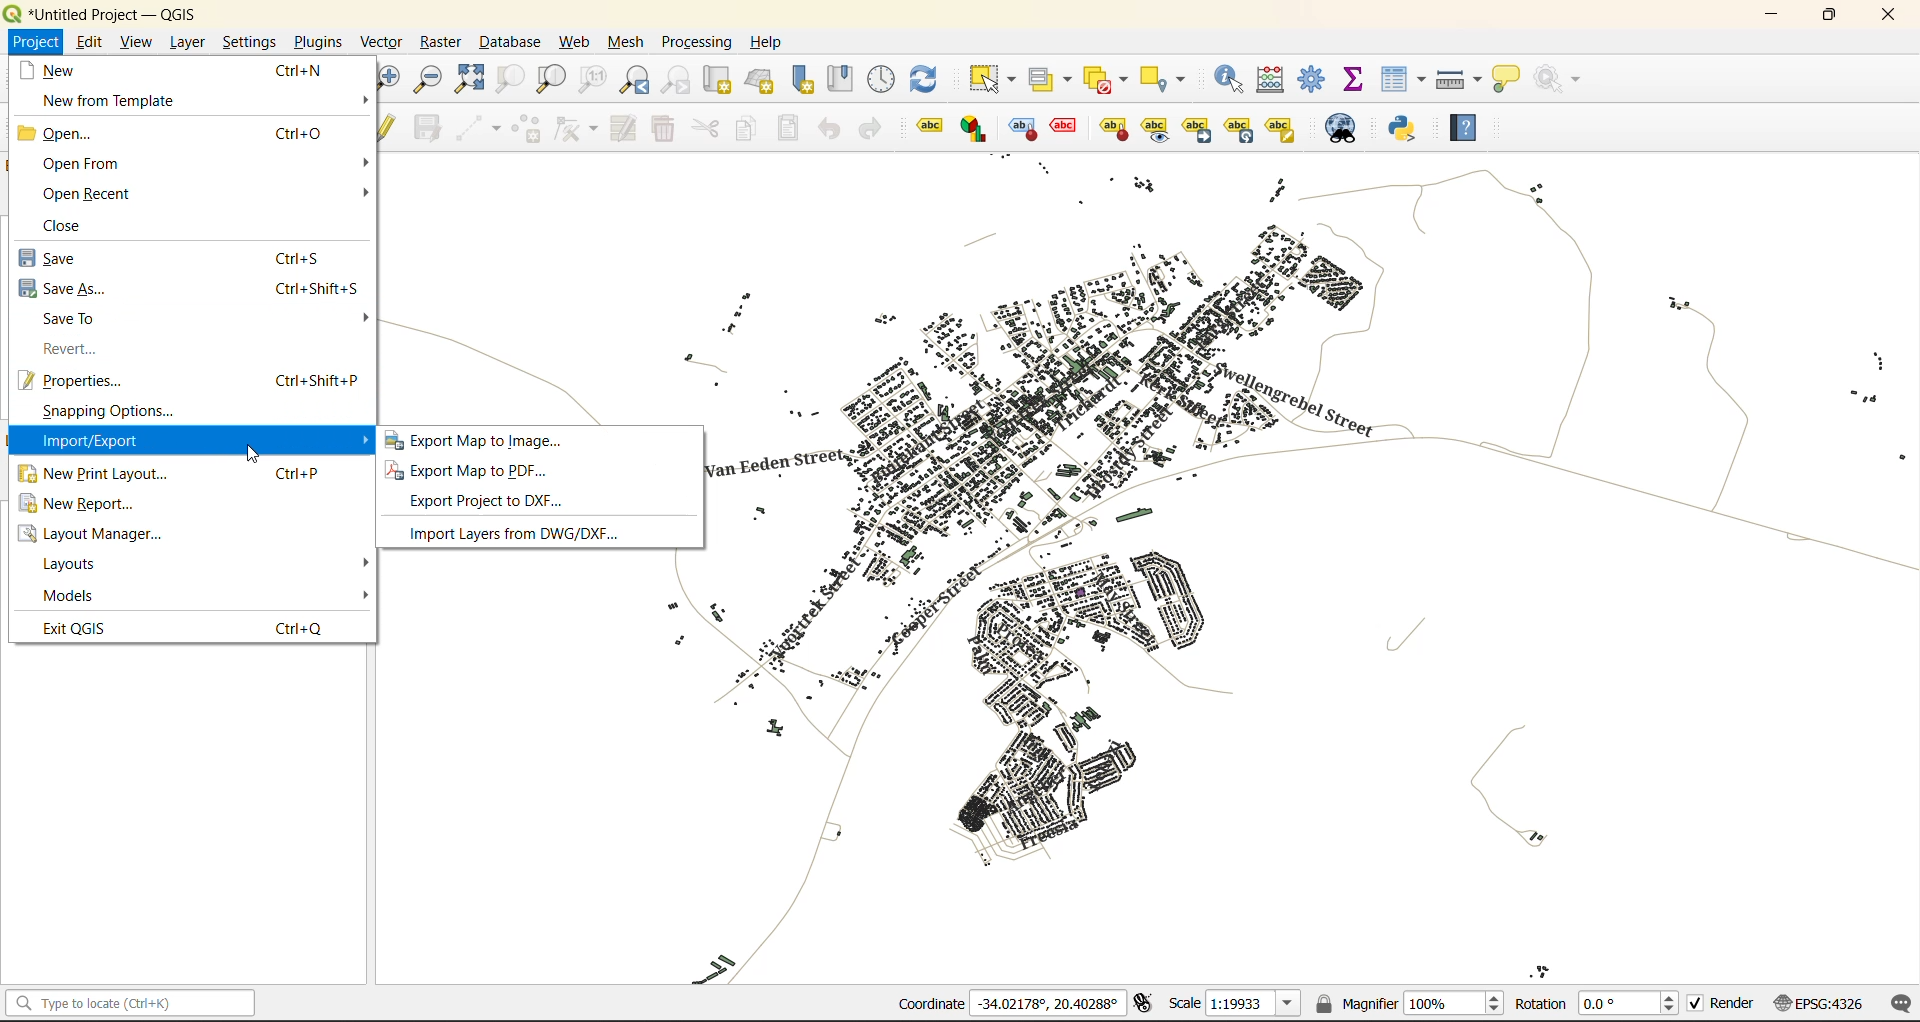 The height and width of the screenshot is (1022, 1920). Describe the element at coordinates (1888, 14) in the screenshot. I see `close` at that location.